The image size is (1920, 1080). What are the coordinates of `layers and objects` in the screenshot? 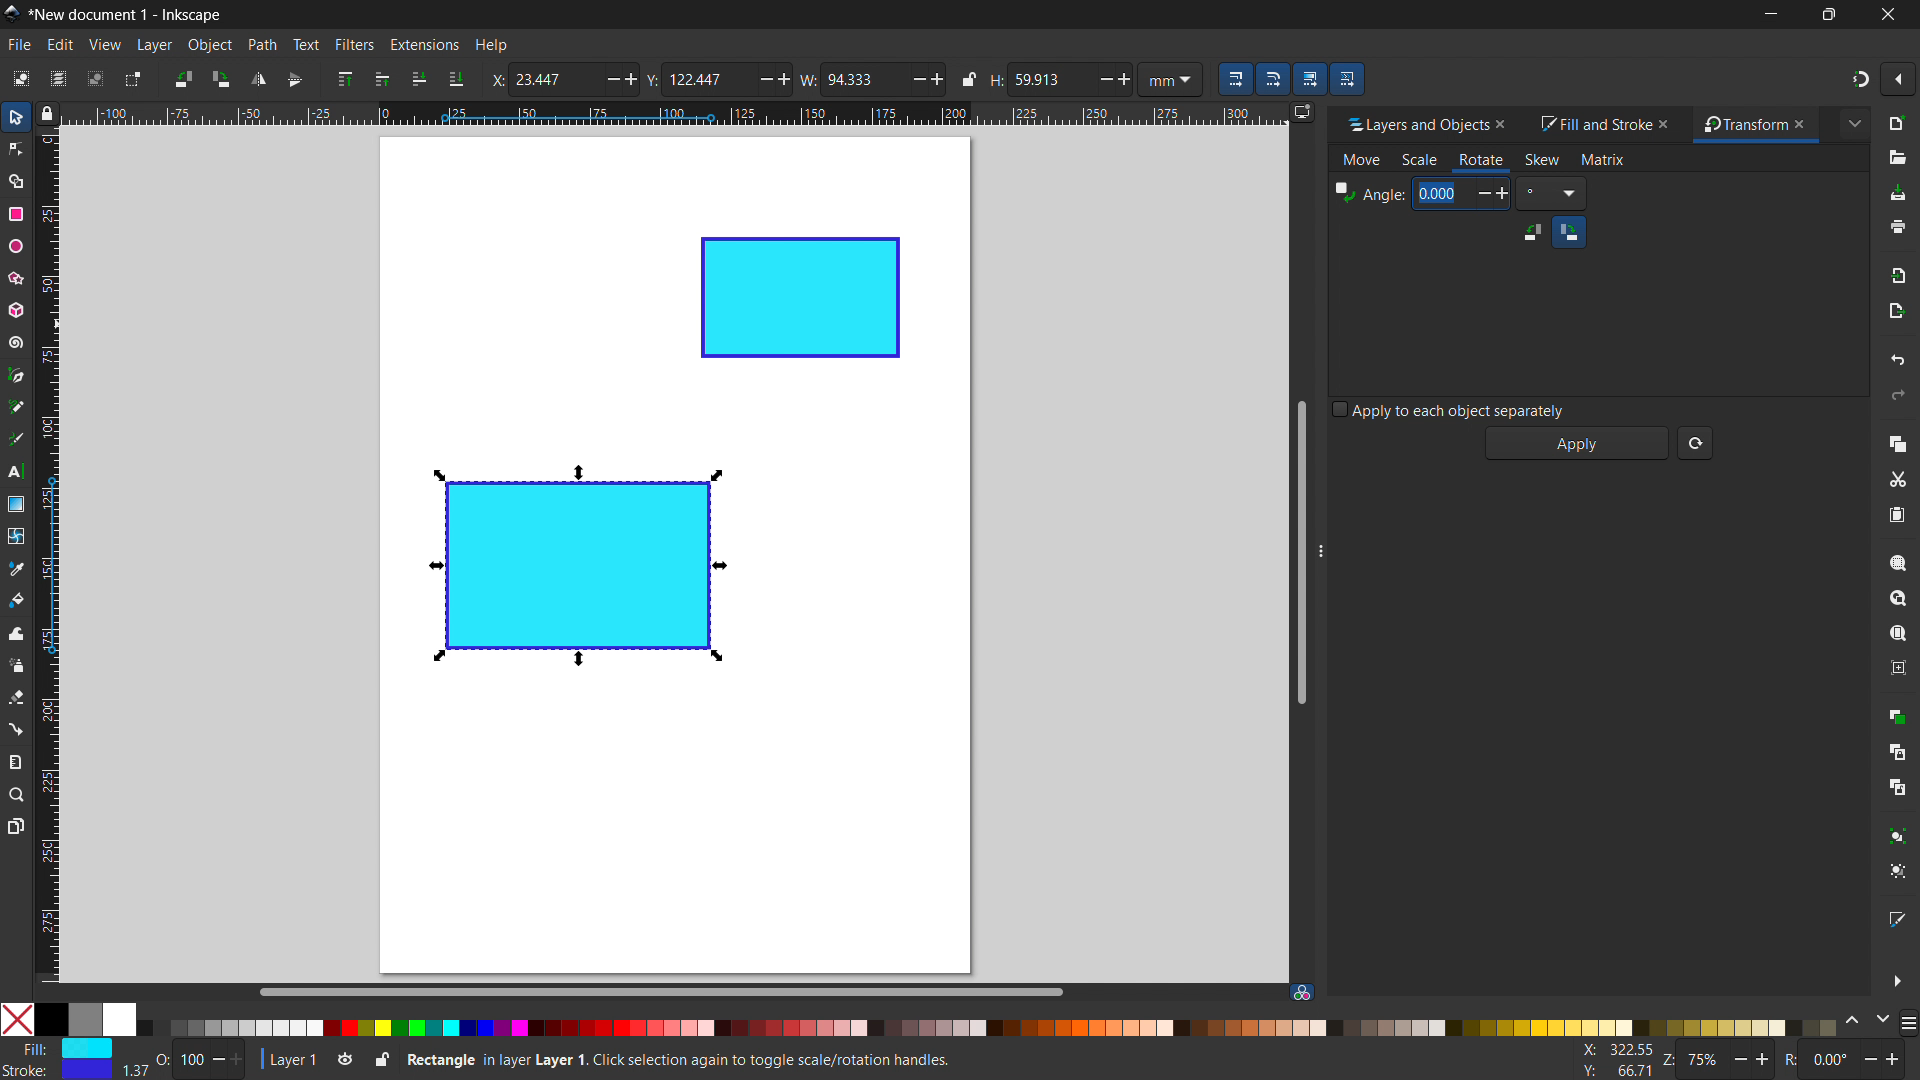 It's located at (1411, 124).